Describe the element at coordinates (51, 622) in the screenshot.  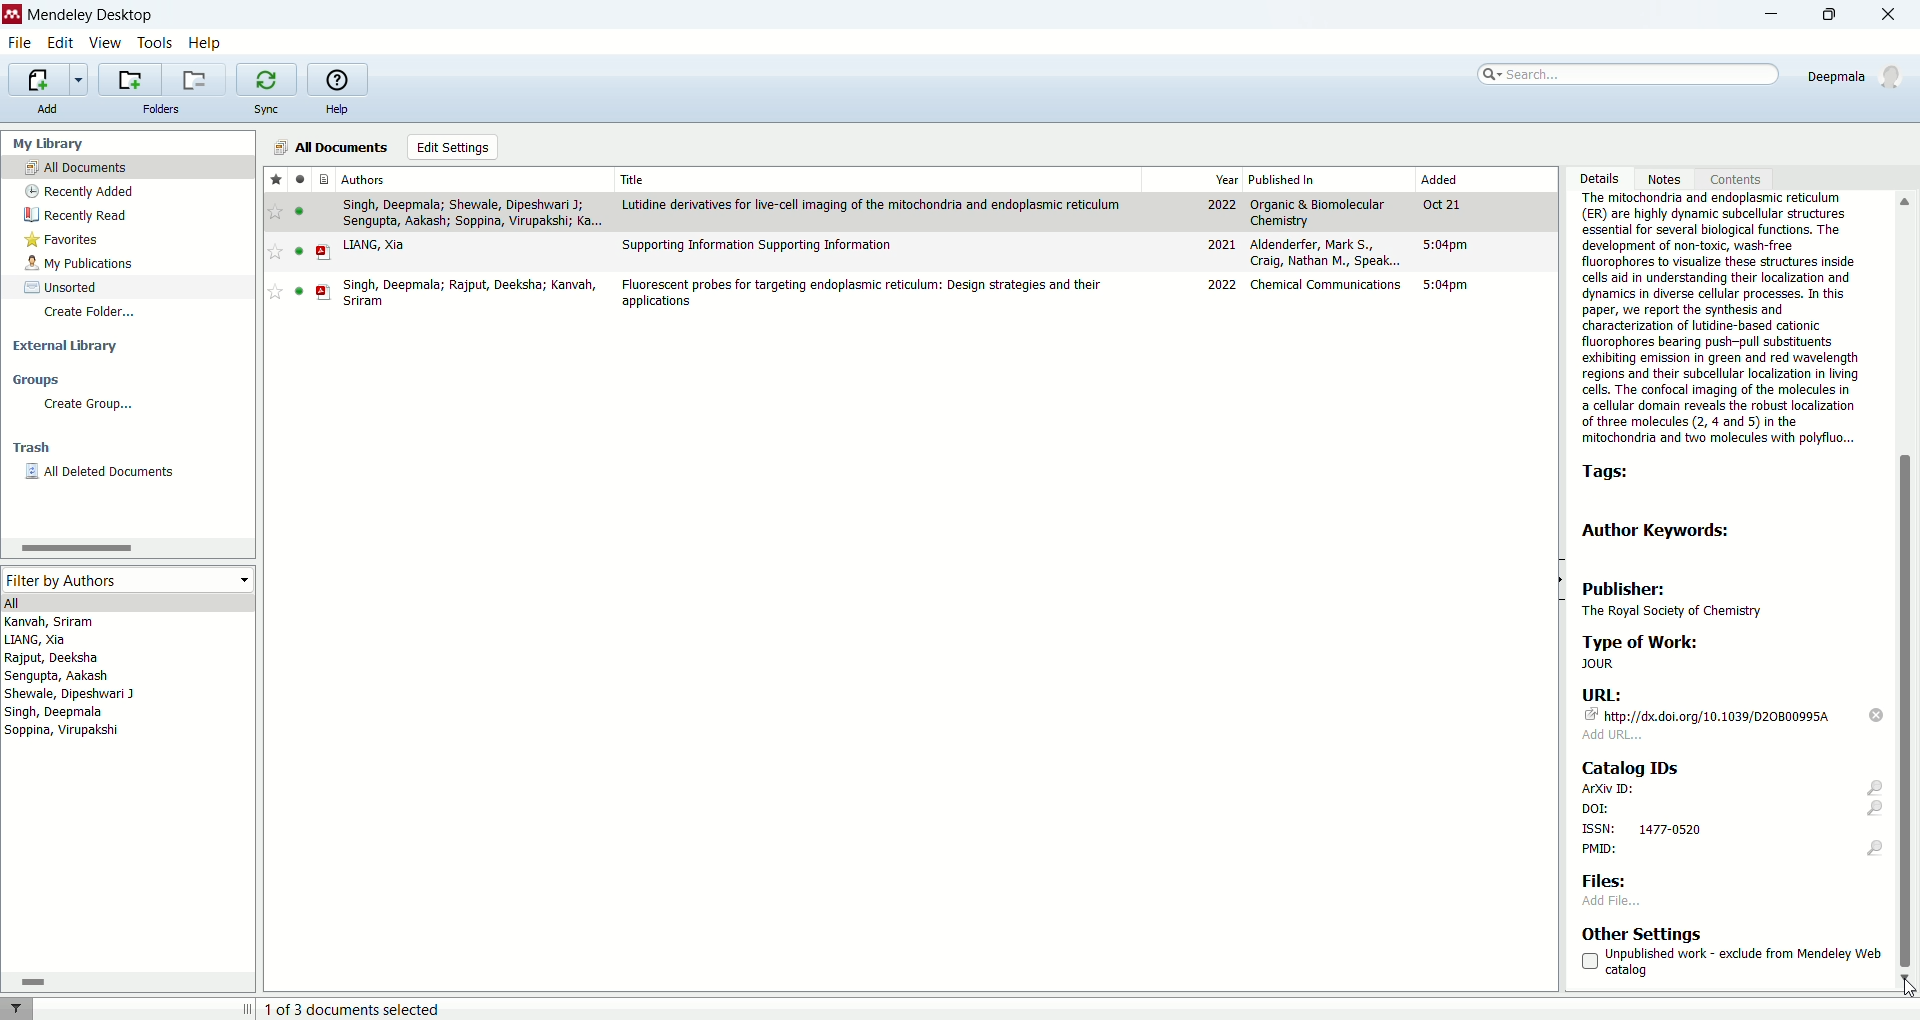
I see `kanvah, sriram` at that location.